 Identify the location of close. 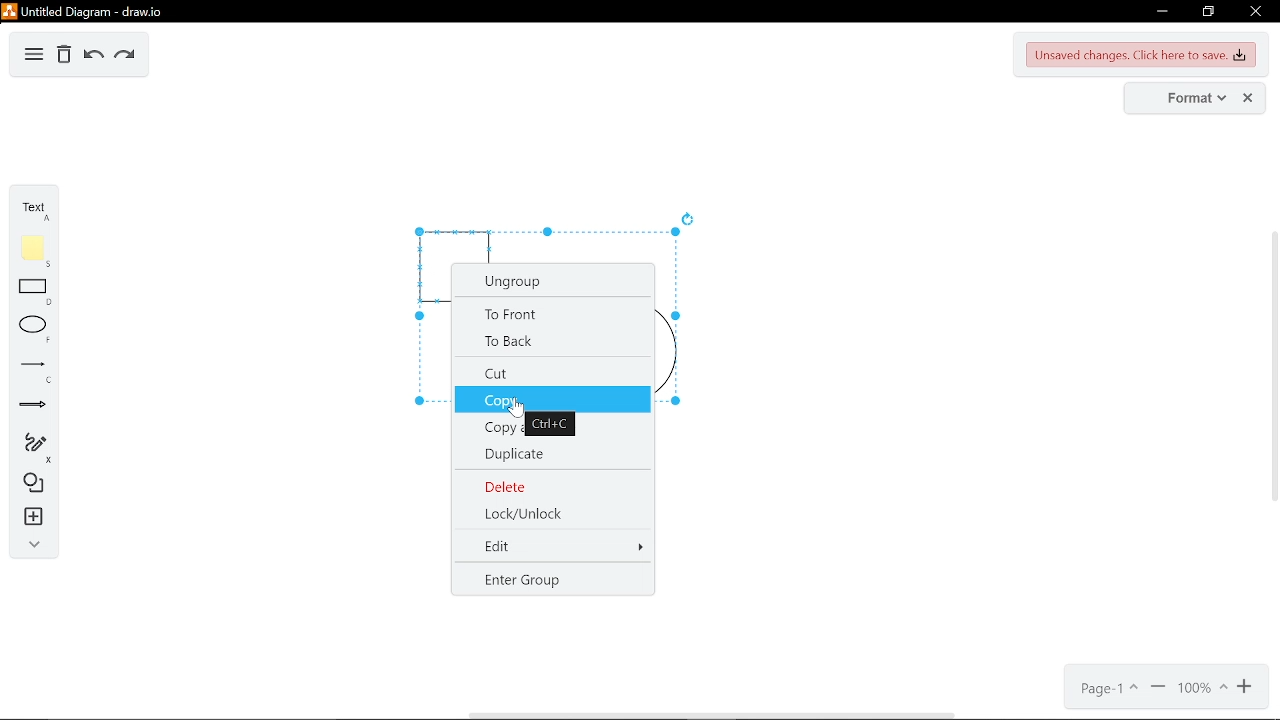
(1254, 11).